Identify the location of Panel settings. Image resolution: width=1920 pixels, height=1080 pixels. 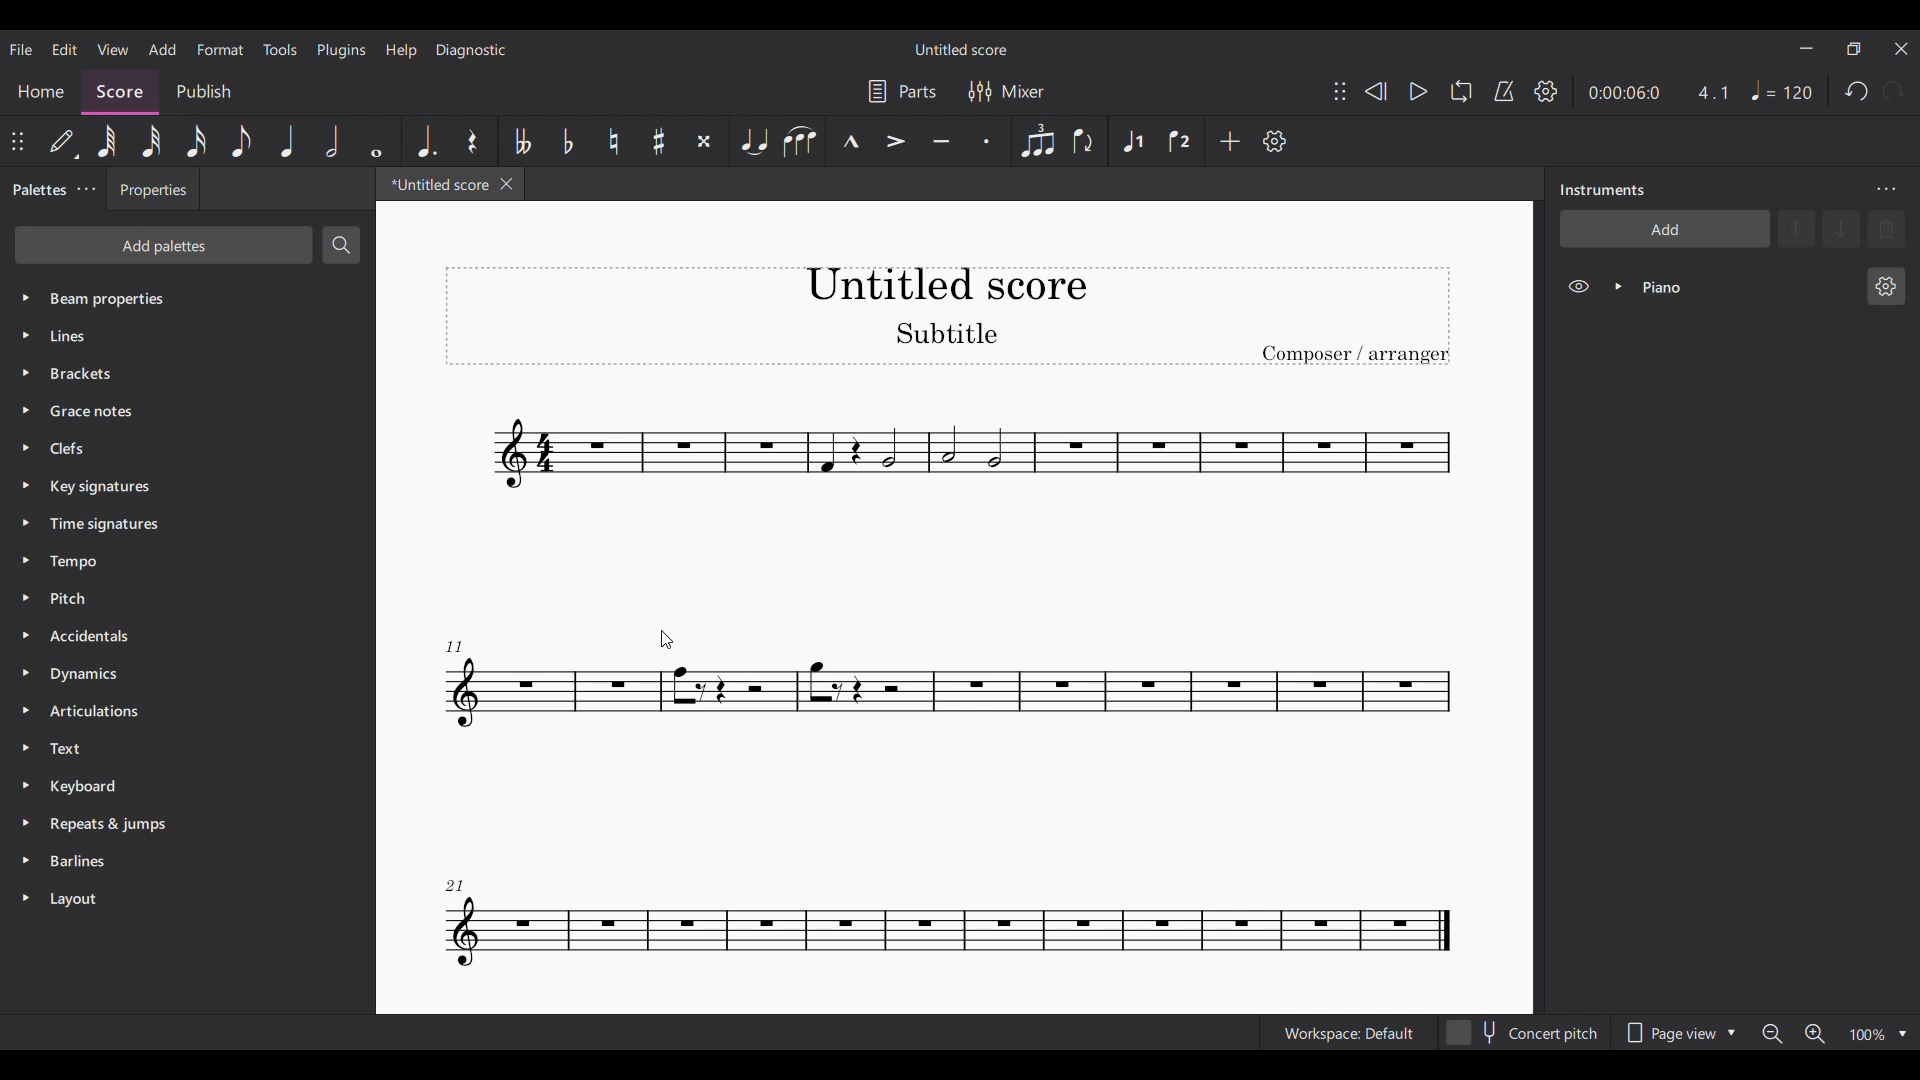
(1886, 190).